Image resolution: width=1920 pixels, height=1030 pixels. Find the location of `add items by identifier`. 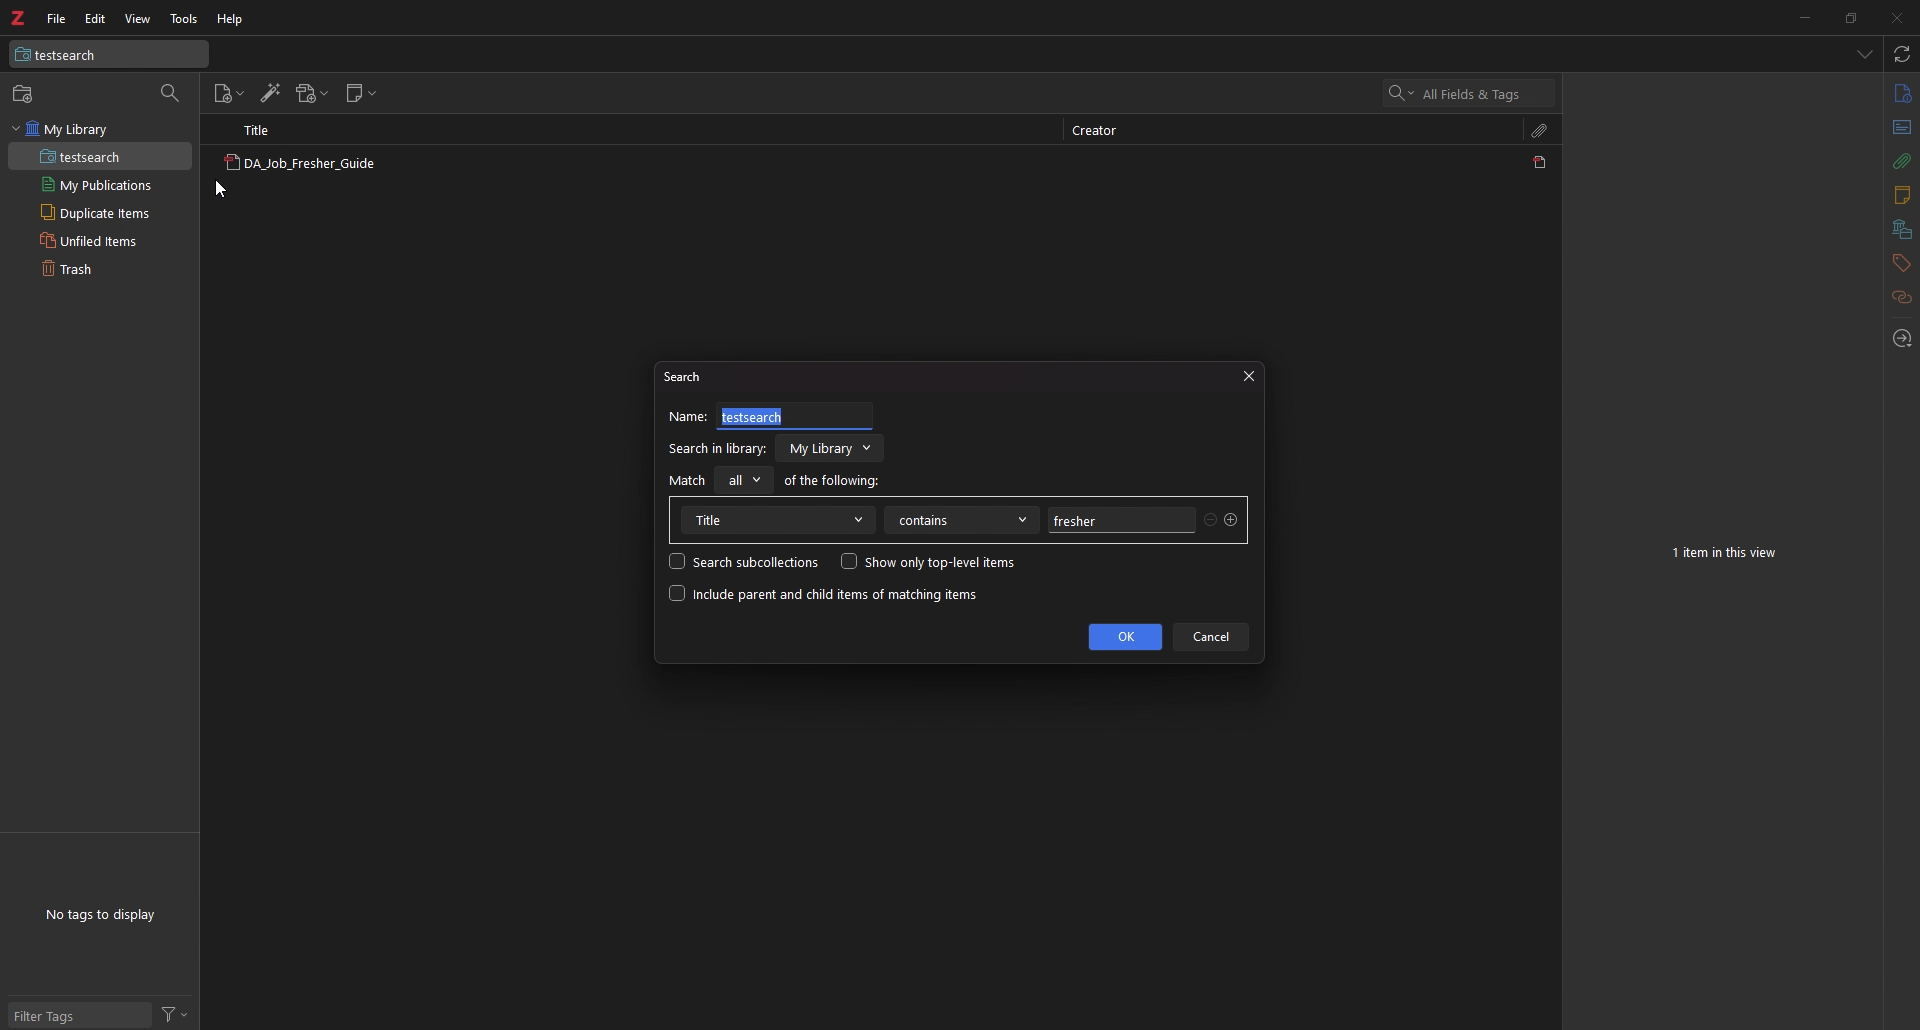

add items by identifier is located at coordinates (271, 93).